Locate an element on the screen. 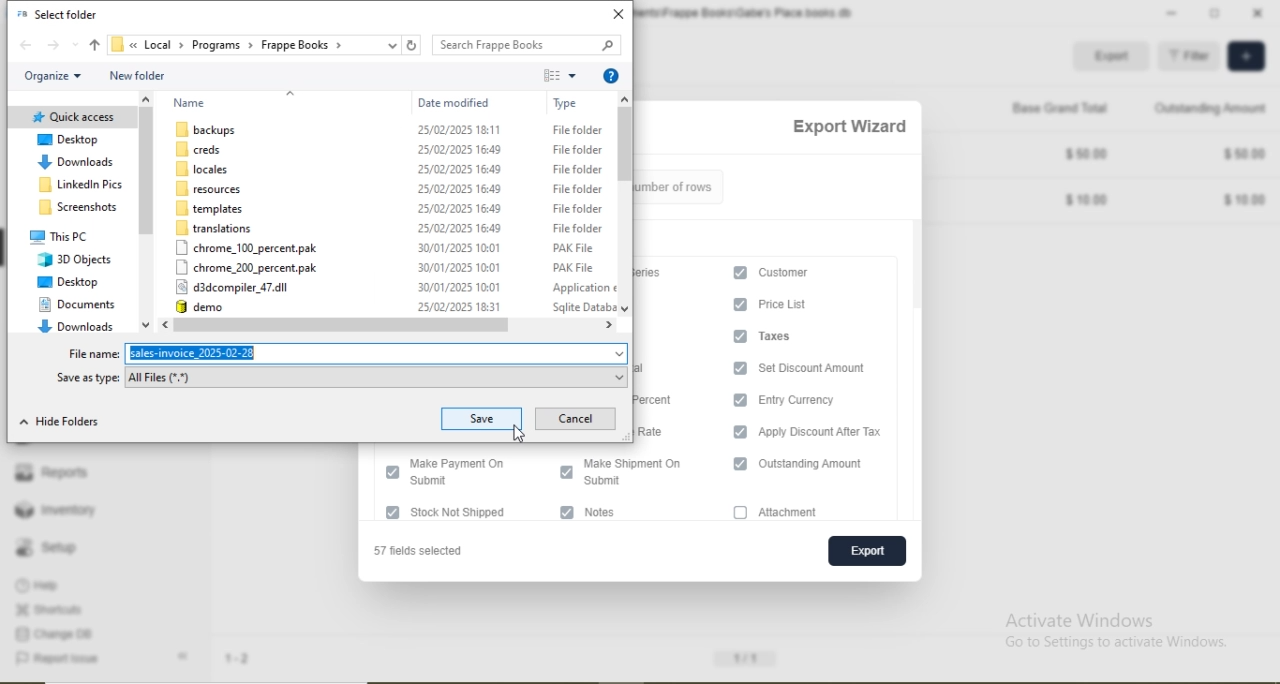 Image resolution: width=1280 pixels, height=684 pixels. close is located at coordinates (617, 16).